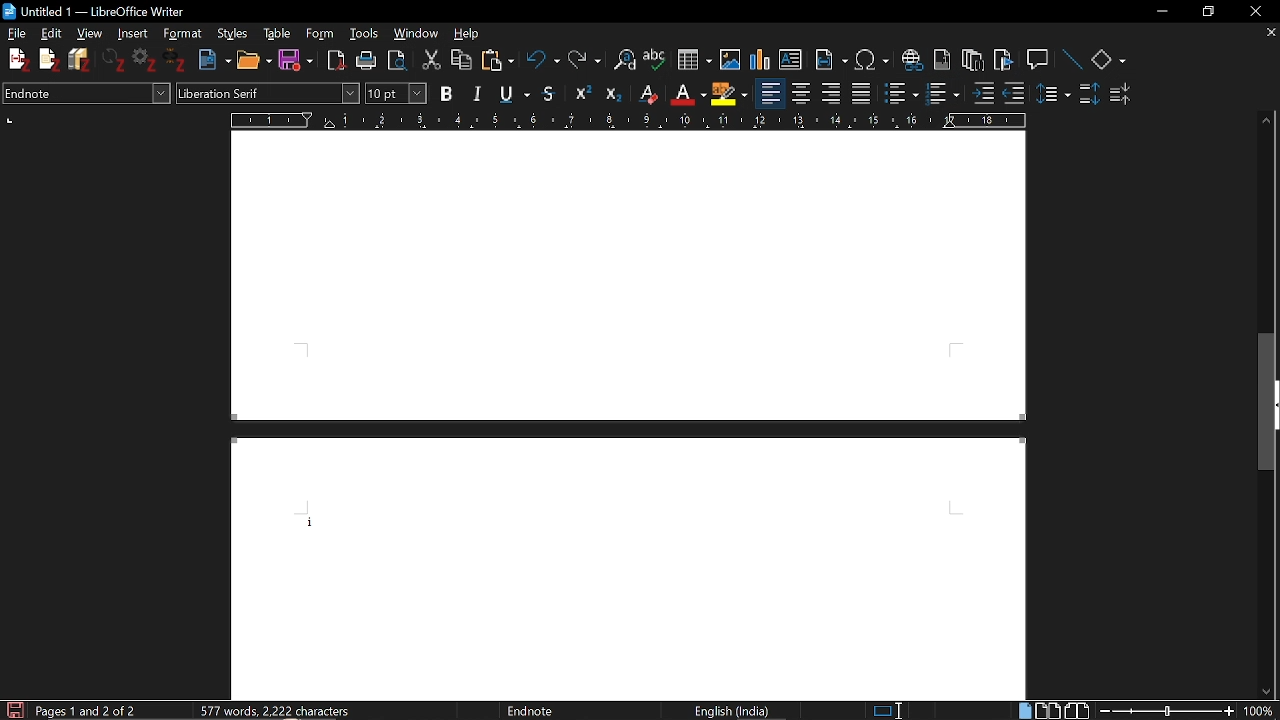 This screenshot has height=720, width=1280. Describe the element at coordinates (254, 61) in the screenshot. I see `Open` at that location.